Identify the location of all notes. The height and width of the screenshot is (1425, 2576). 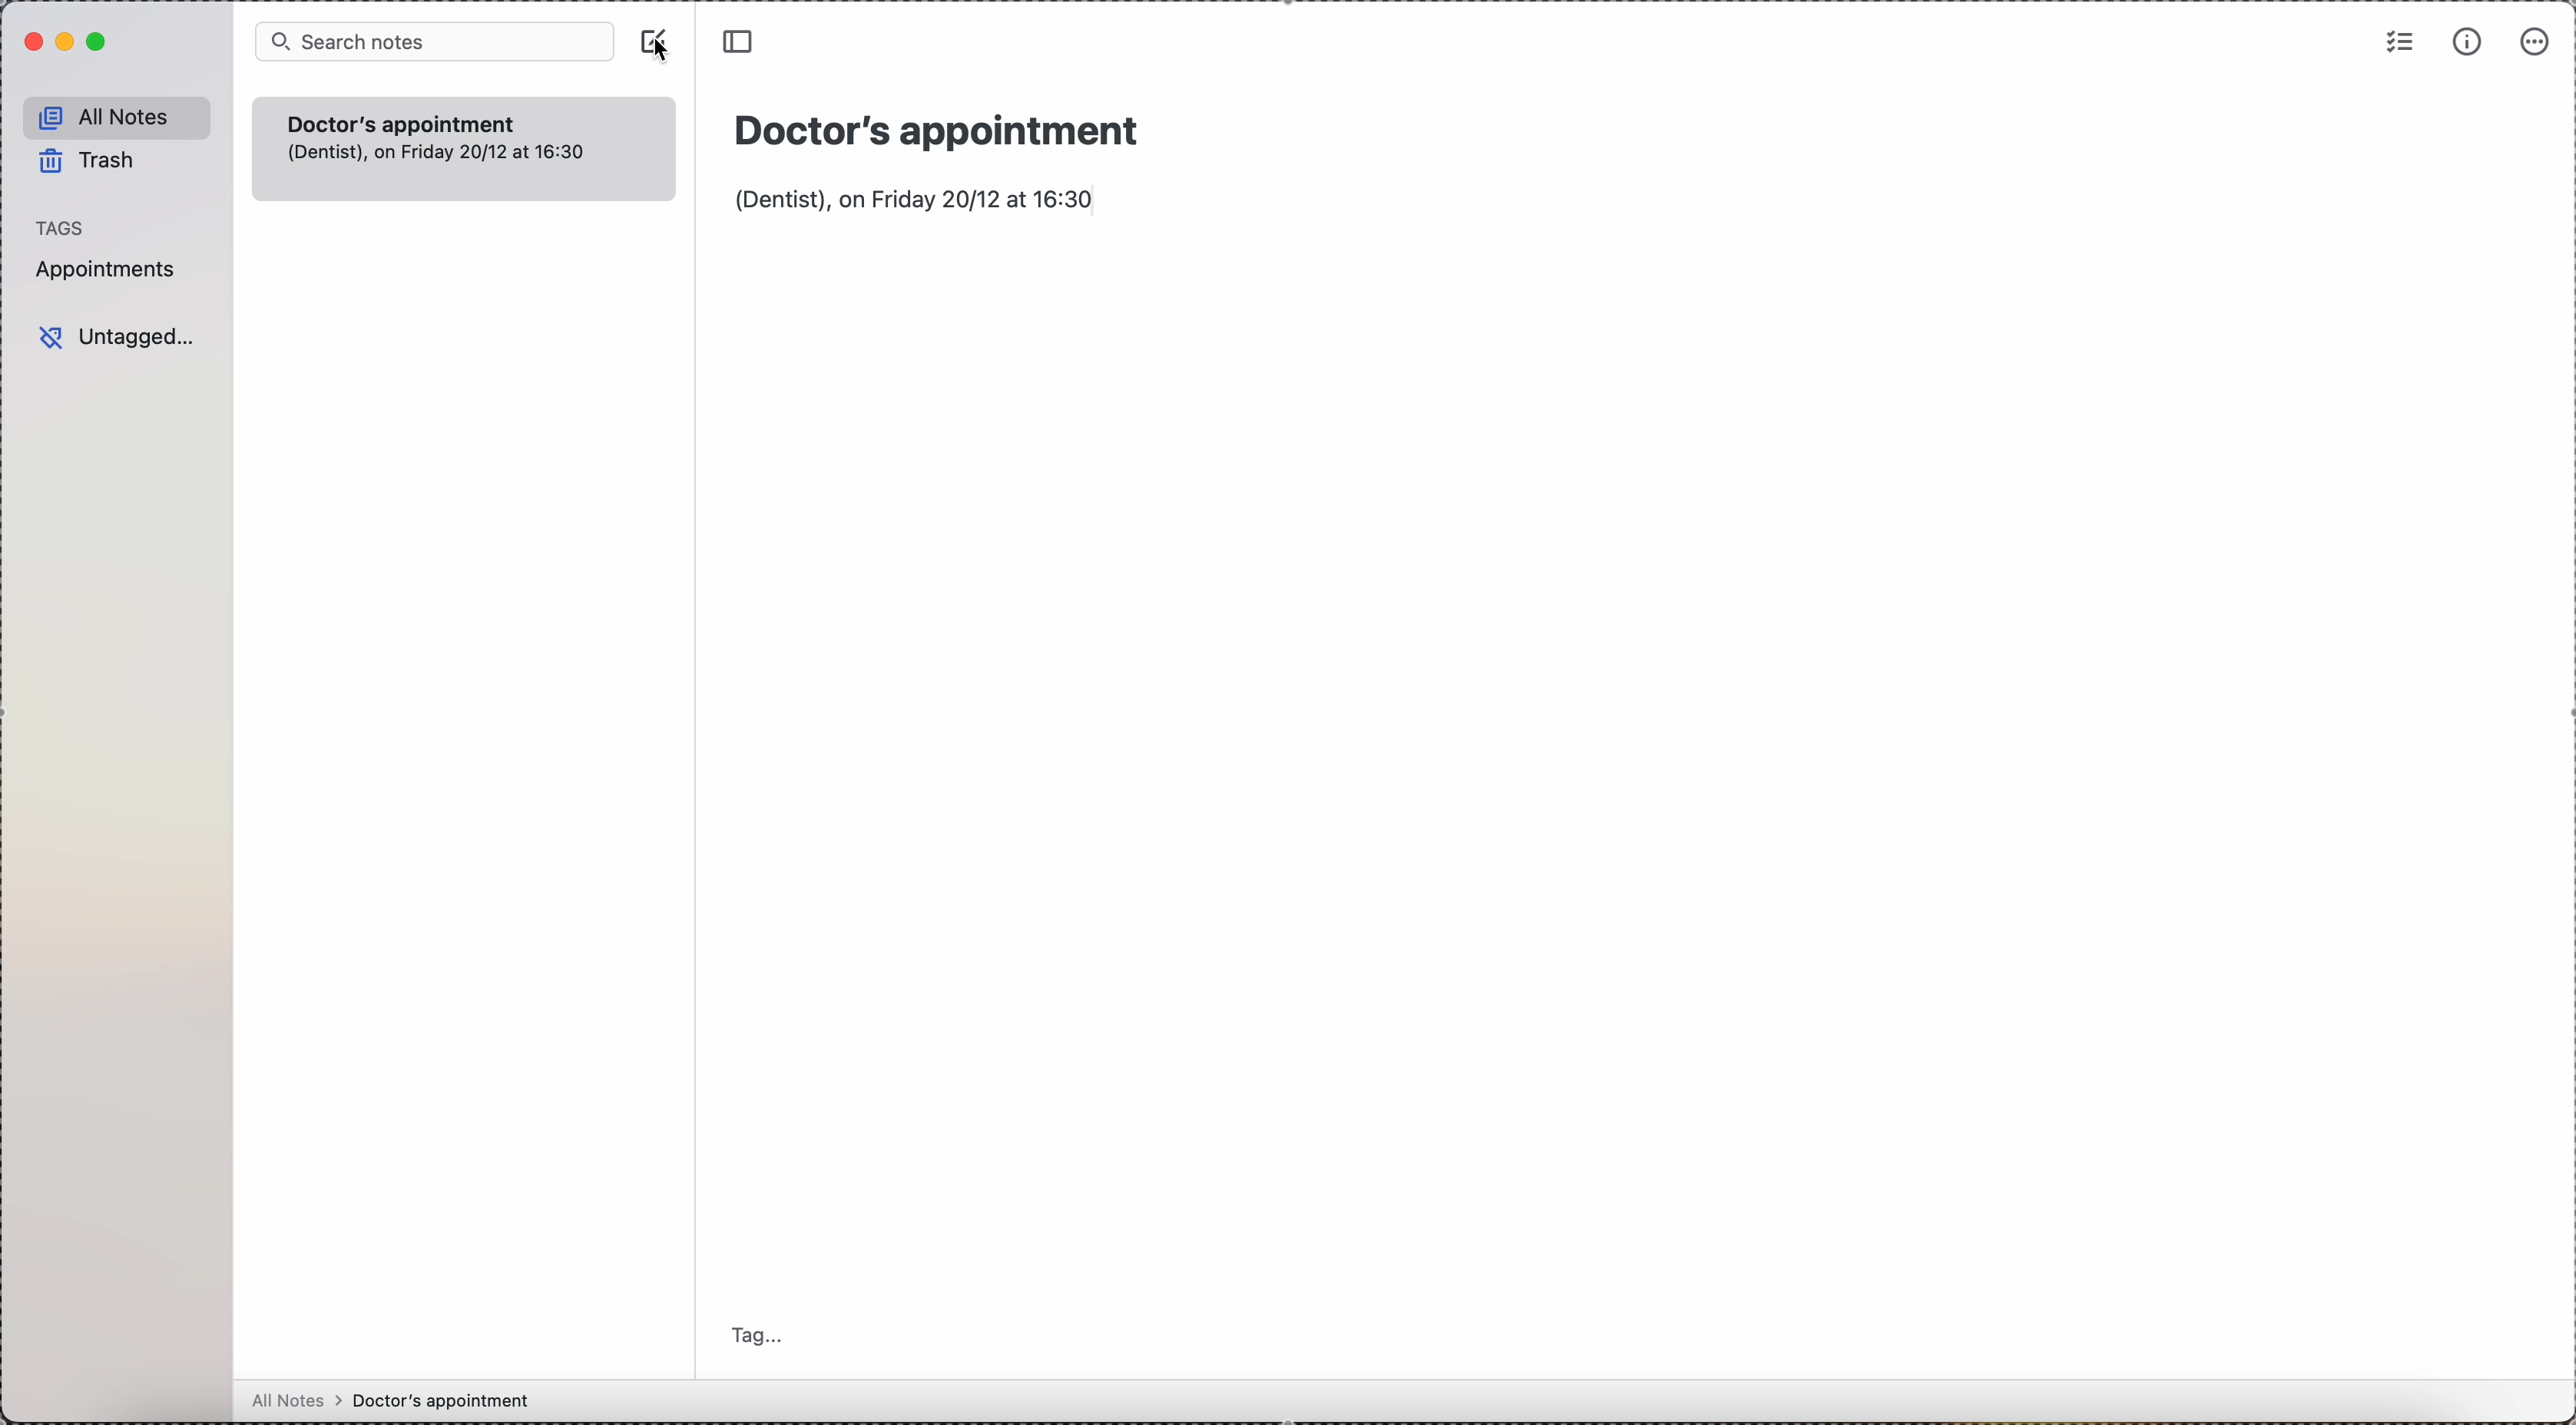
(401, 1400).